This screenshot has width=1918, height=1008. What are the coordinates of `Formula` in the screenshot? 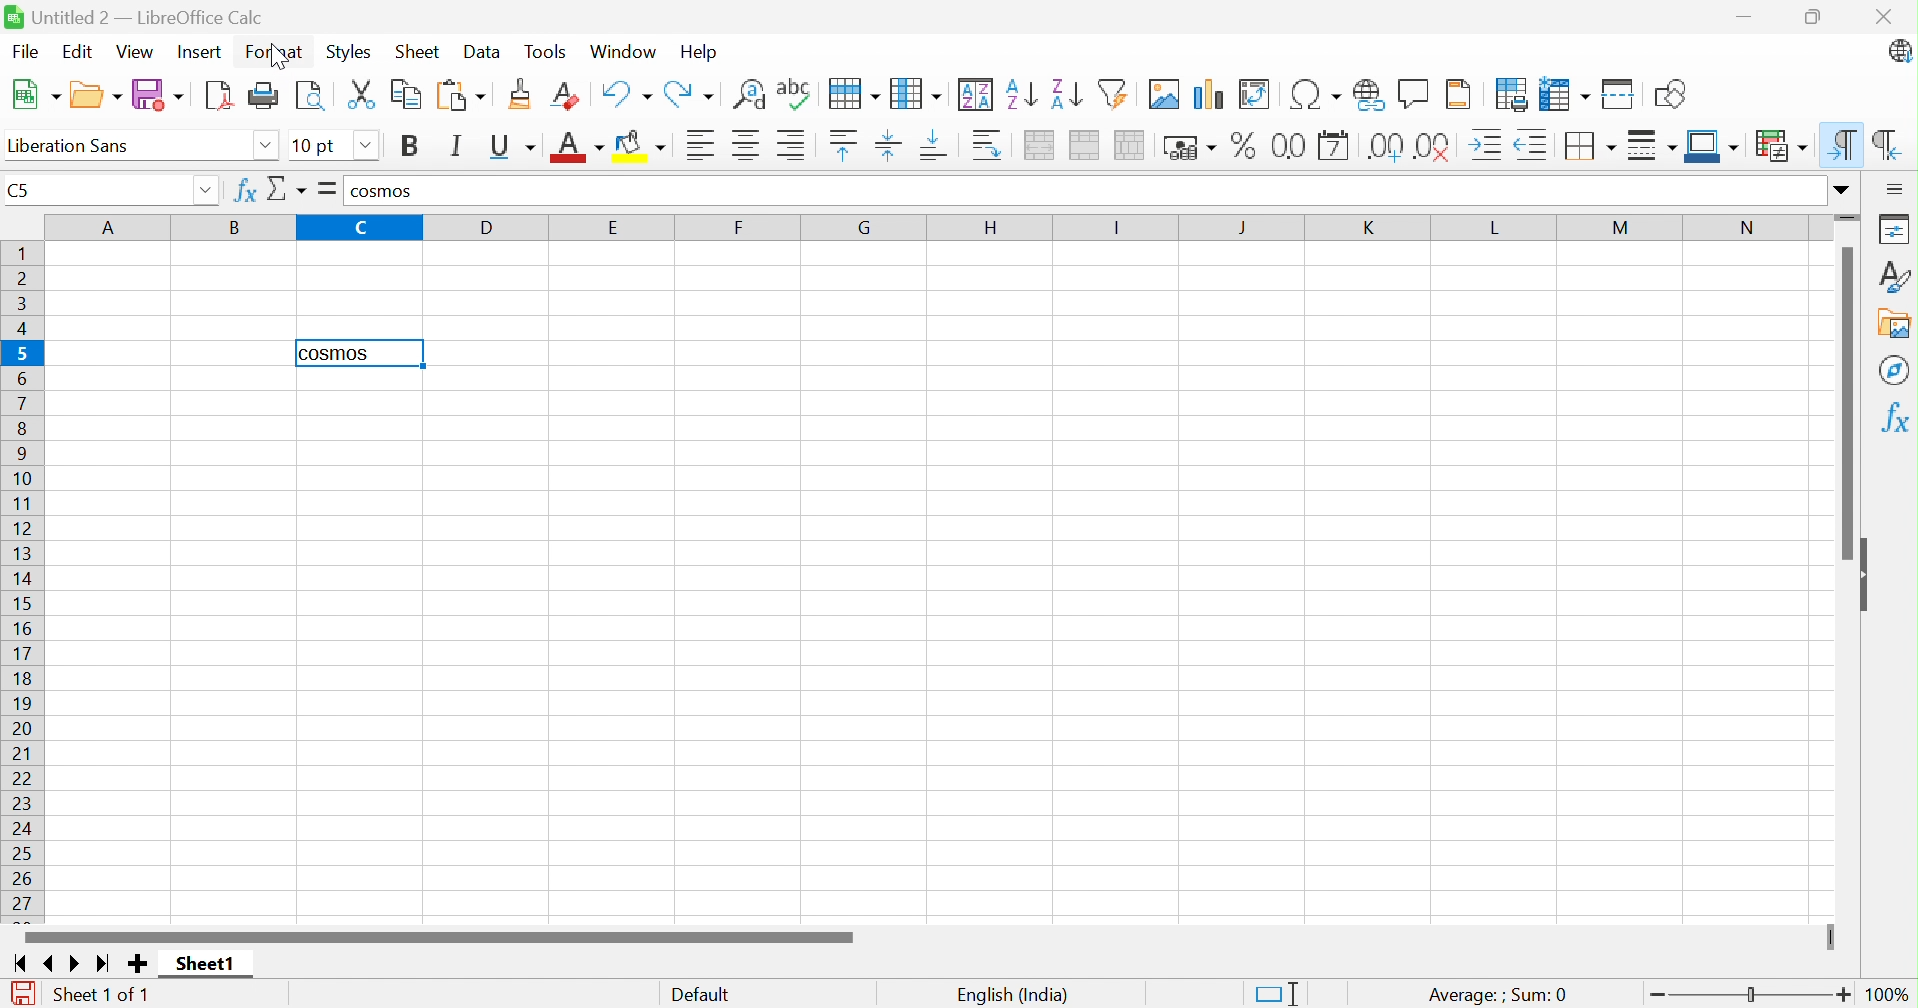 It's located at (327, 188).